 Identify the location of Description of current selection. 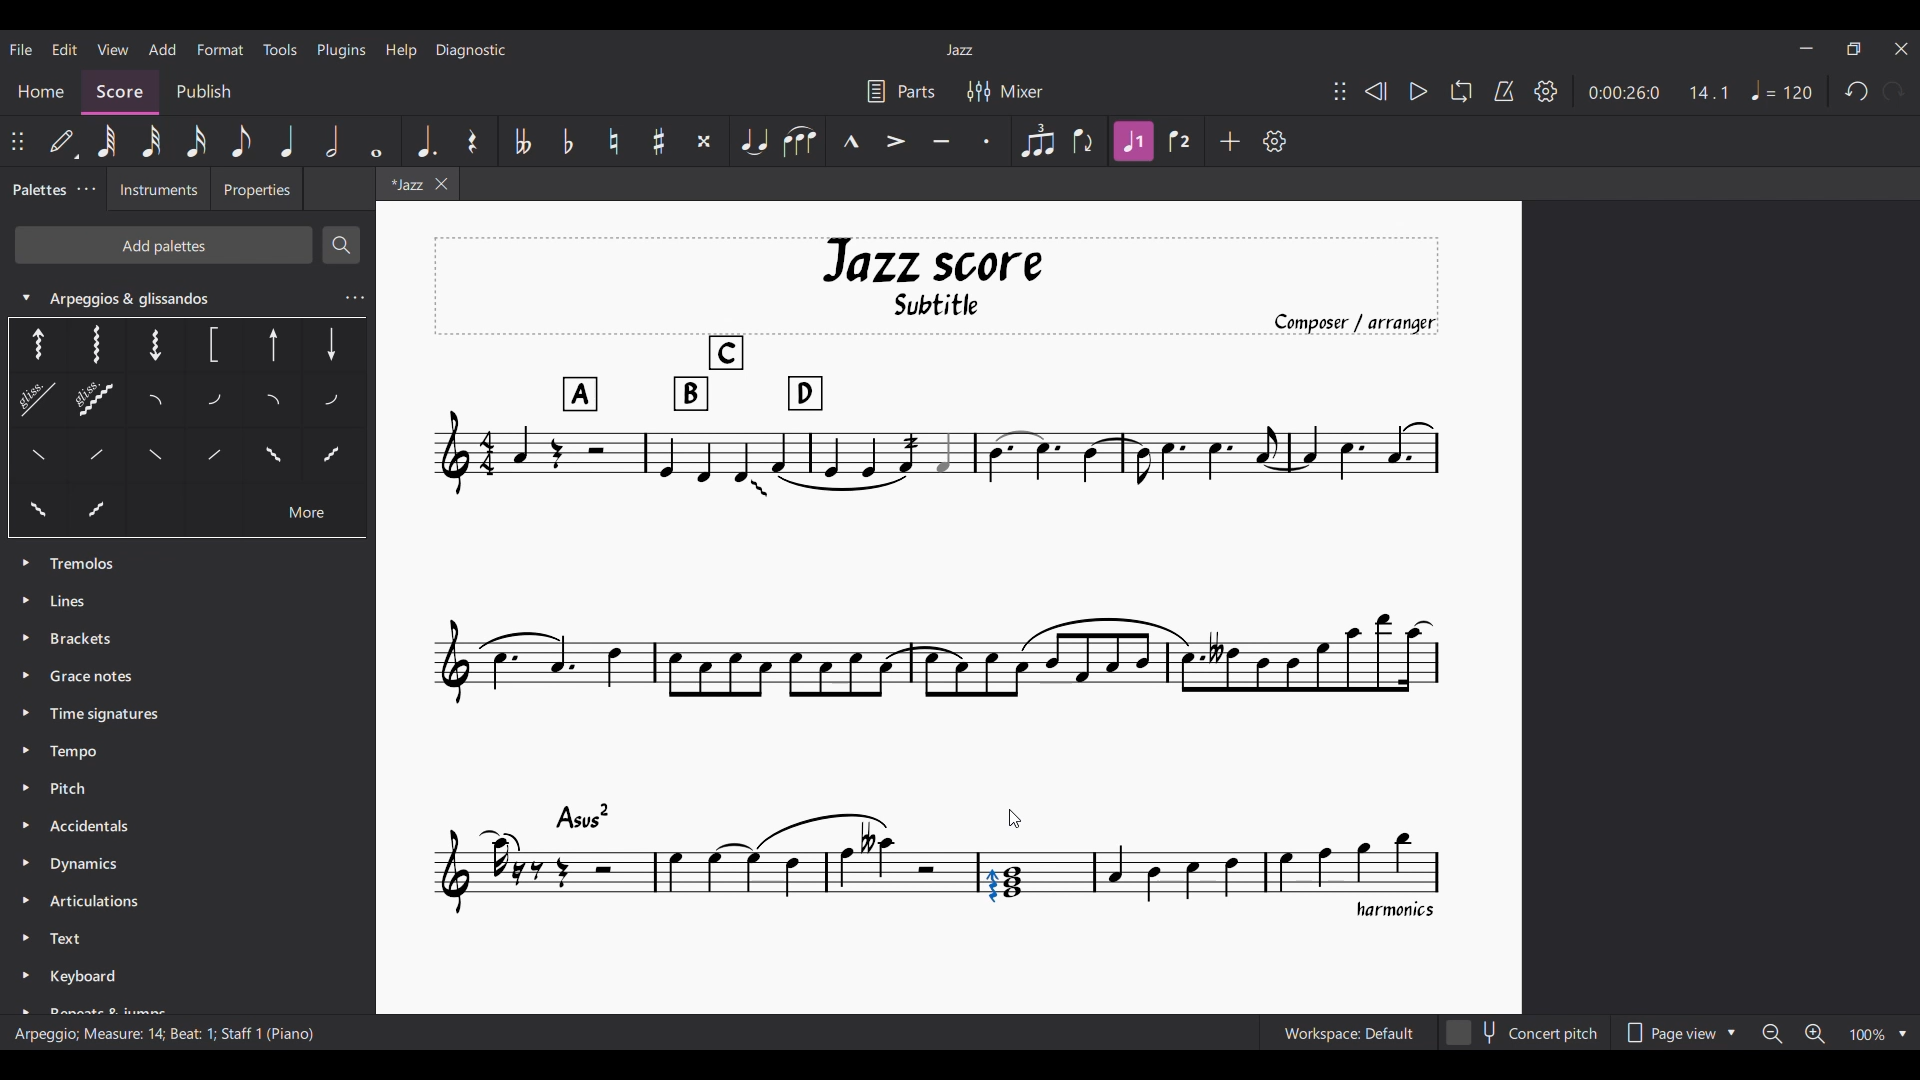
(167, 1042).